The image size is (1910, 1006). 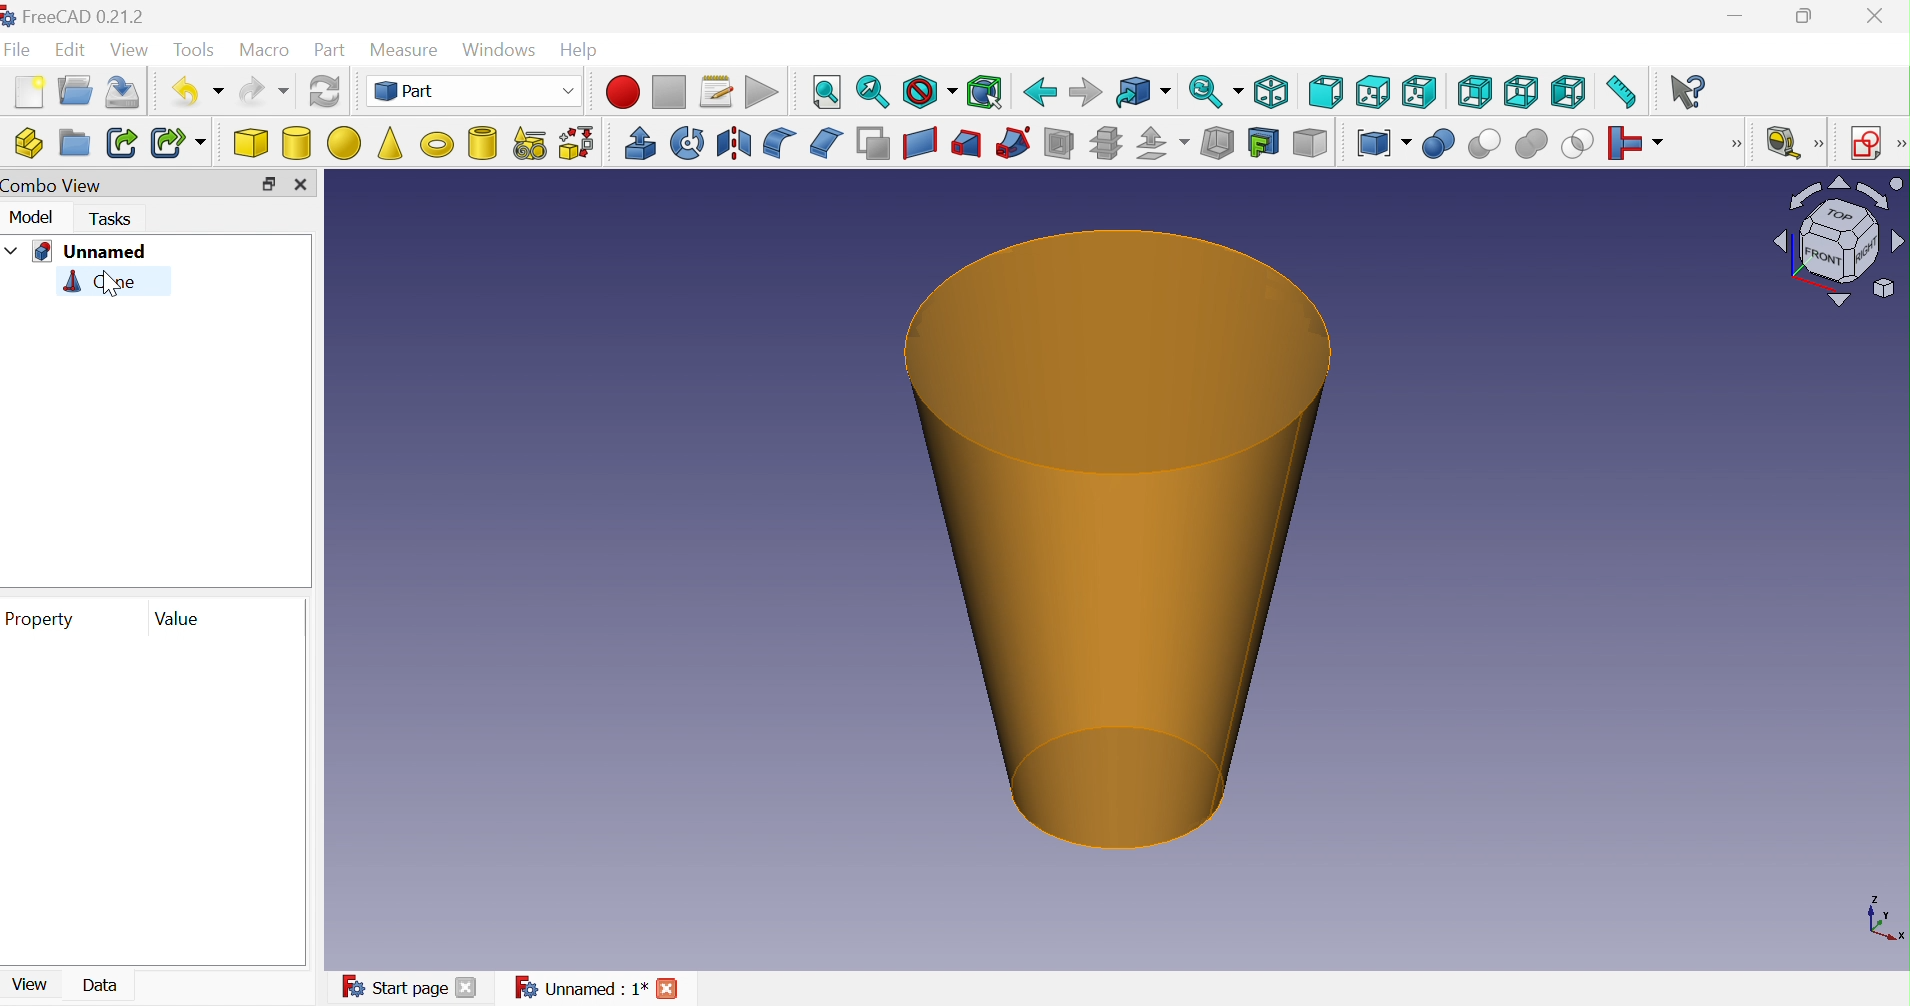 What do you see at coordinates (343, 144) in the screenshot?
I see `Sphere` at bounding box center [343, 144].